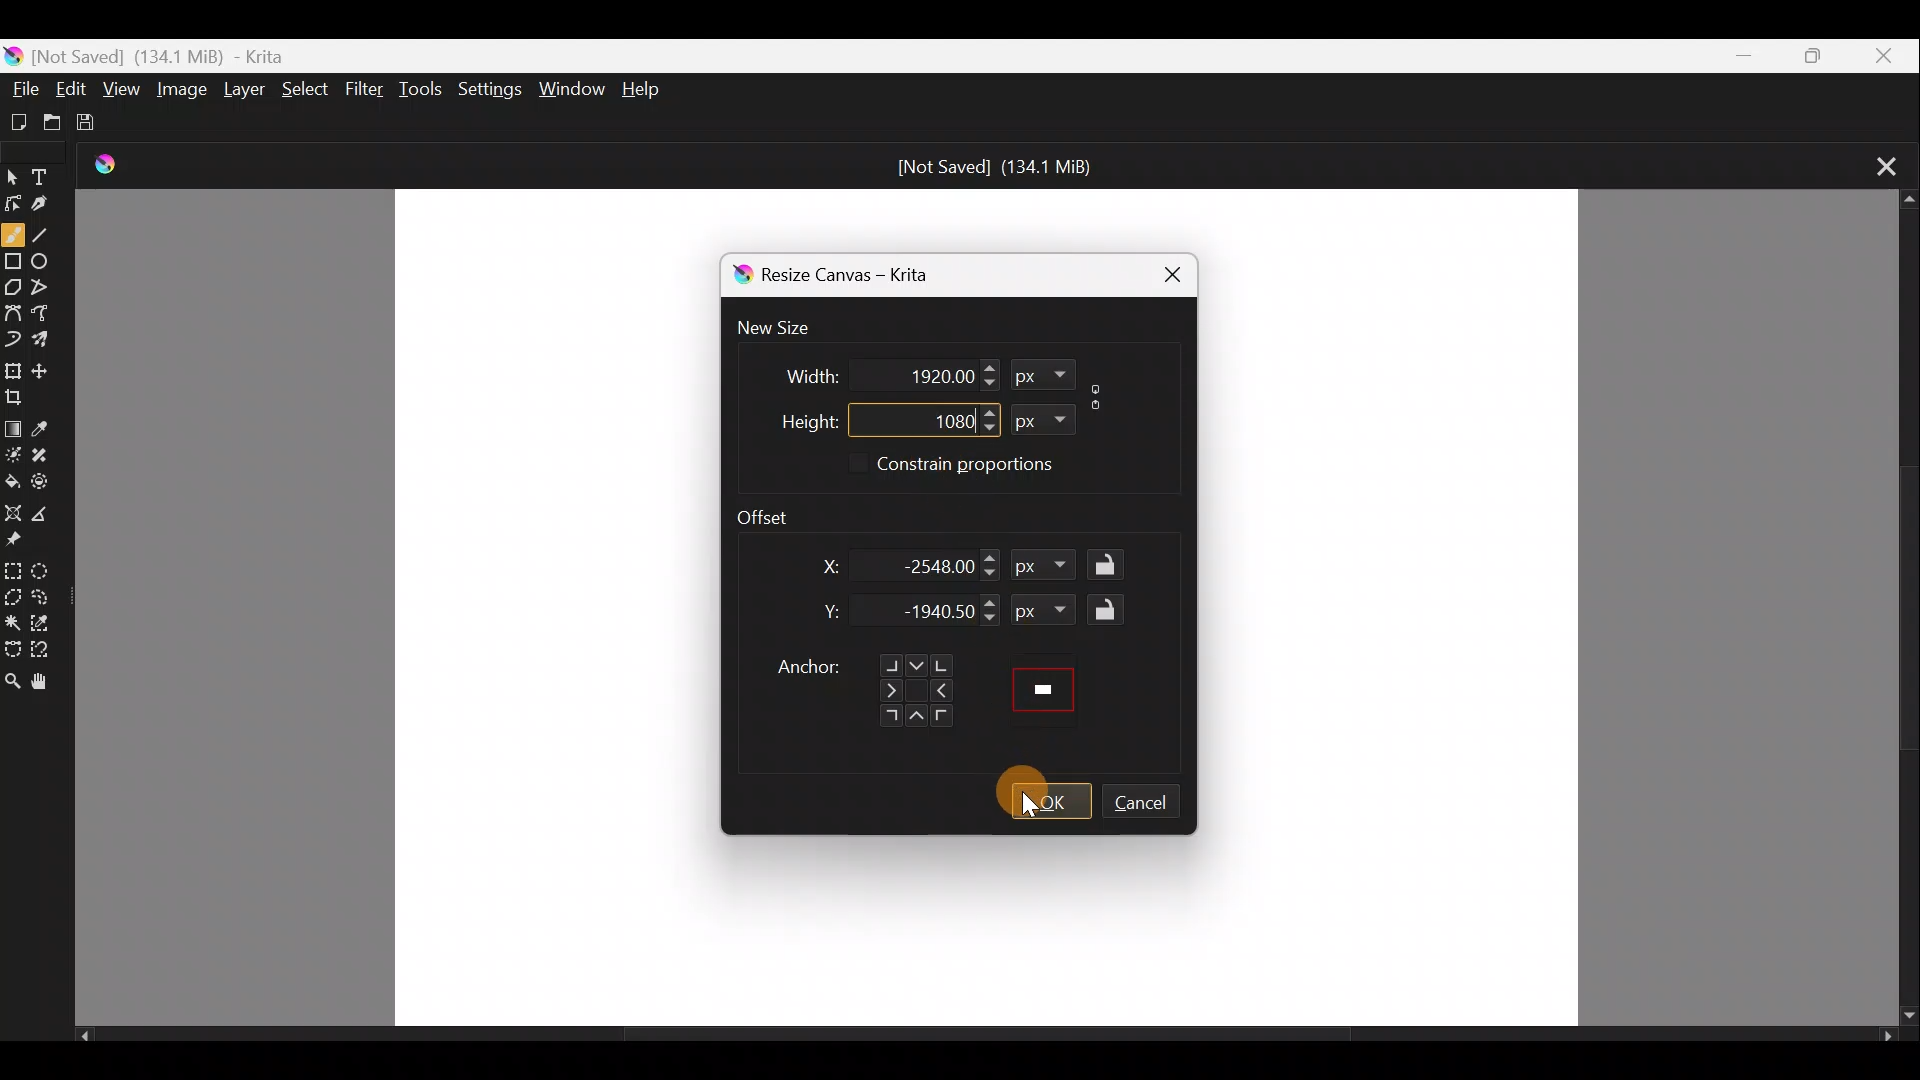 The height and width of the screenshot is (1080, 1920). I want to click on px, so click(1045, 609).